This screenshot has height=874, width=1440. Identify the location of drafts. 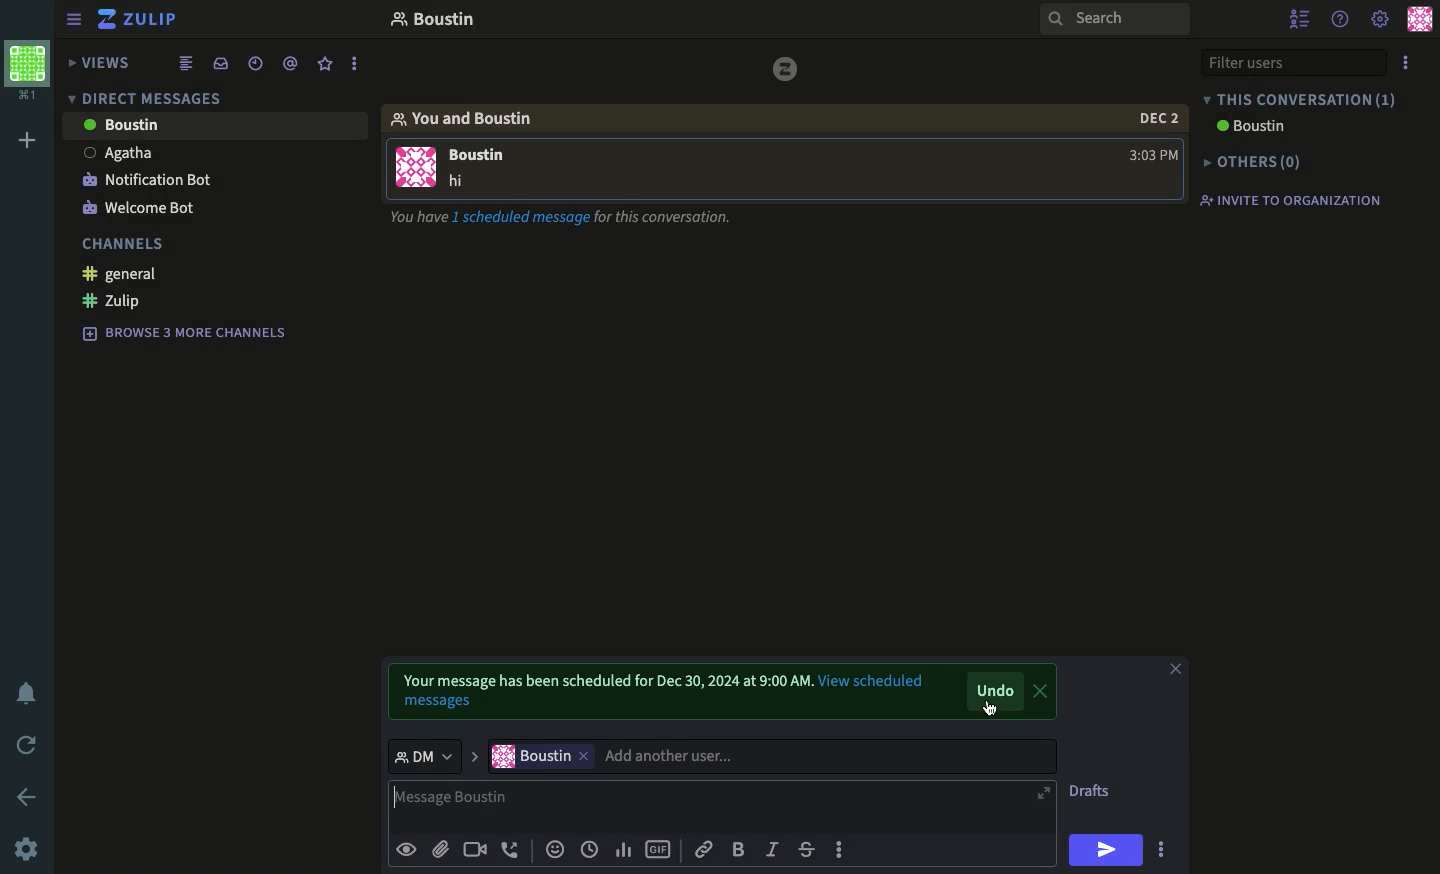
(1092, 792).